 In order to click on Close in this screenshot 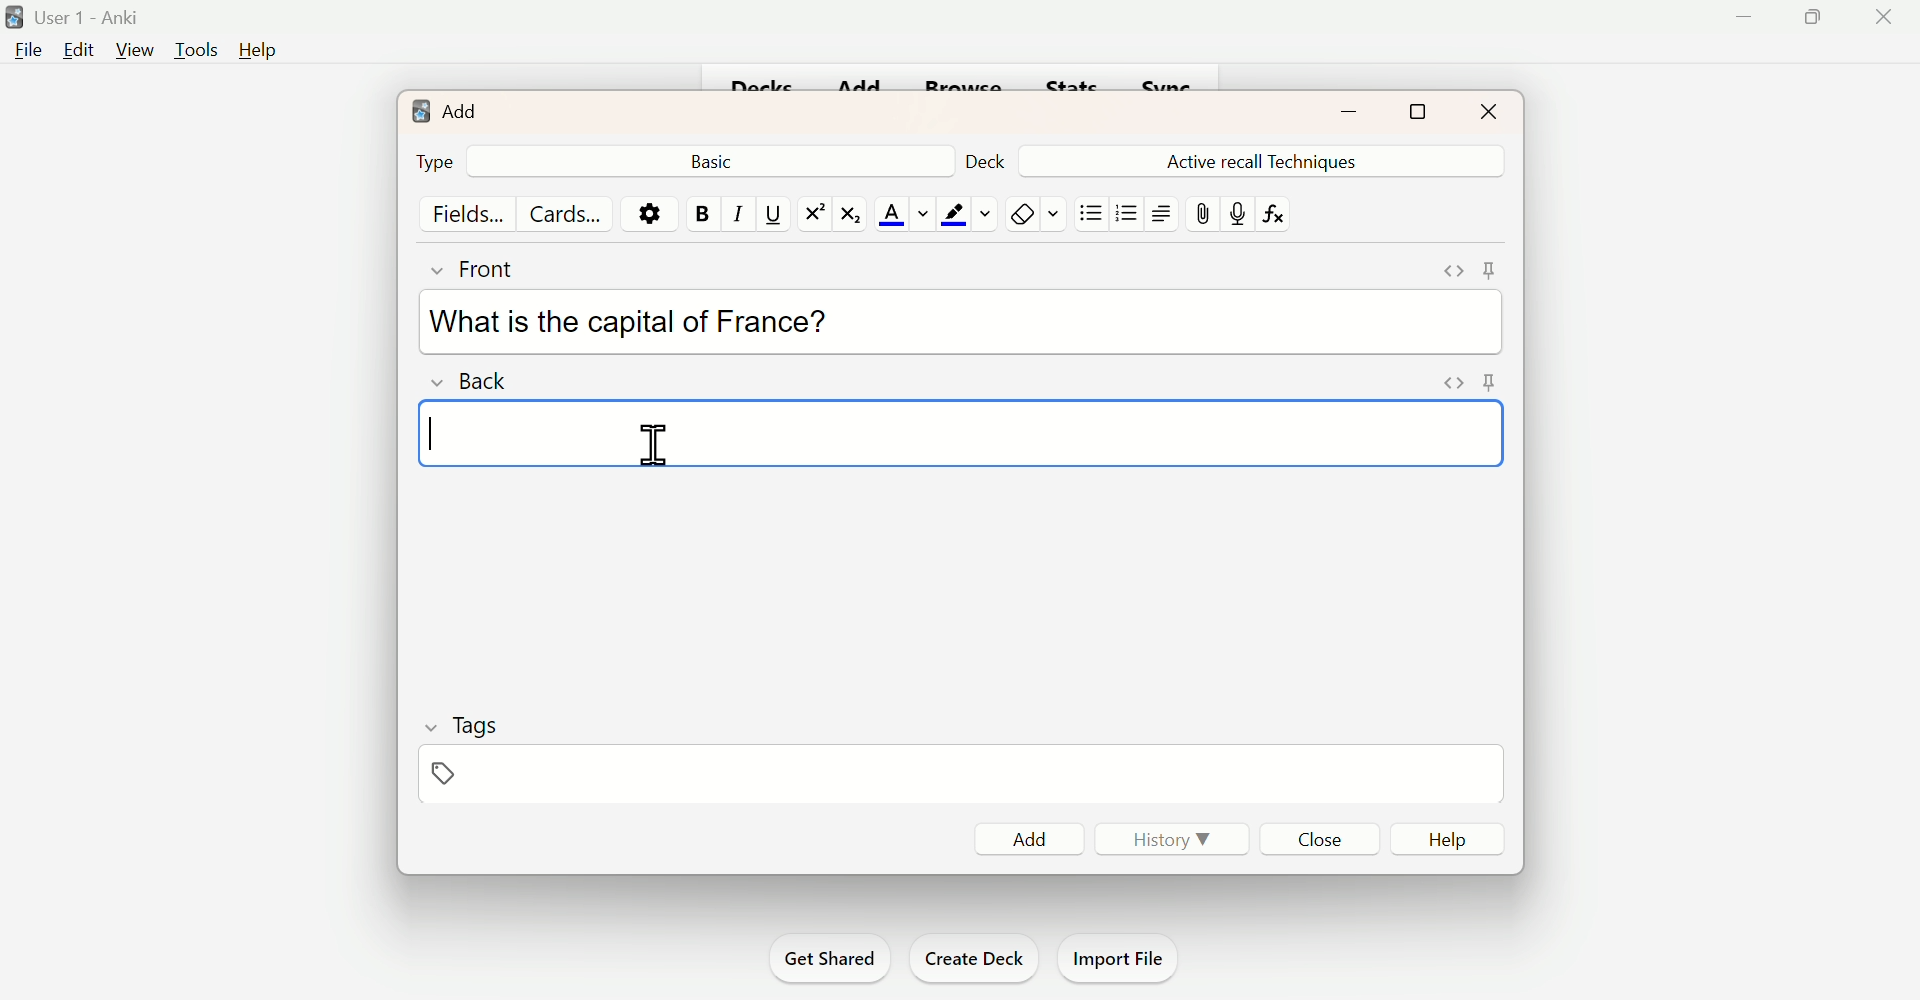, I will do `click(1324, 842)`.